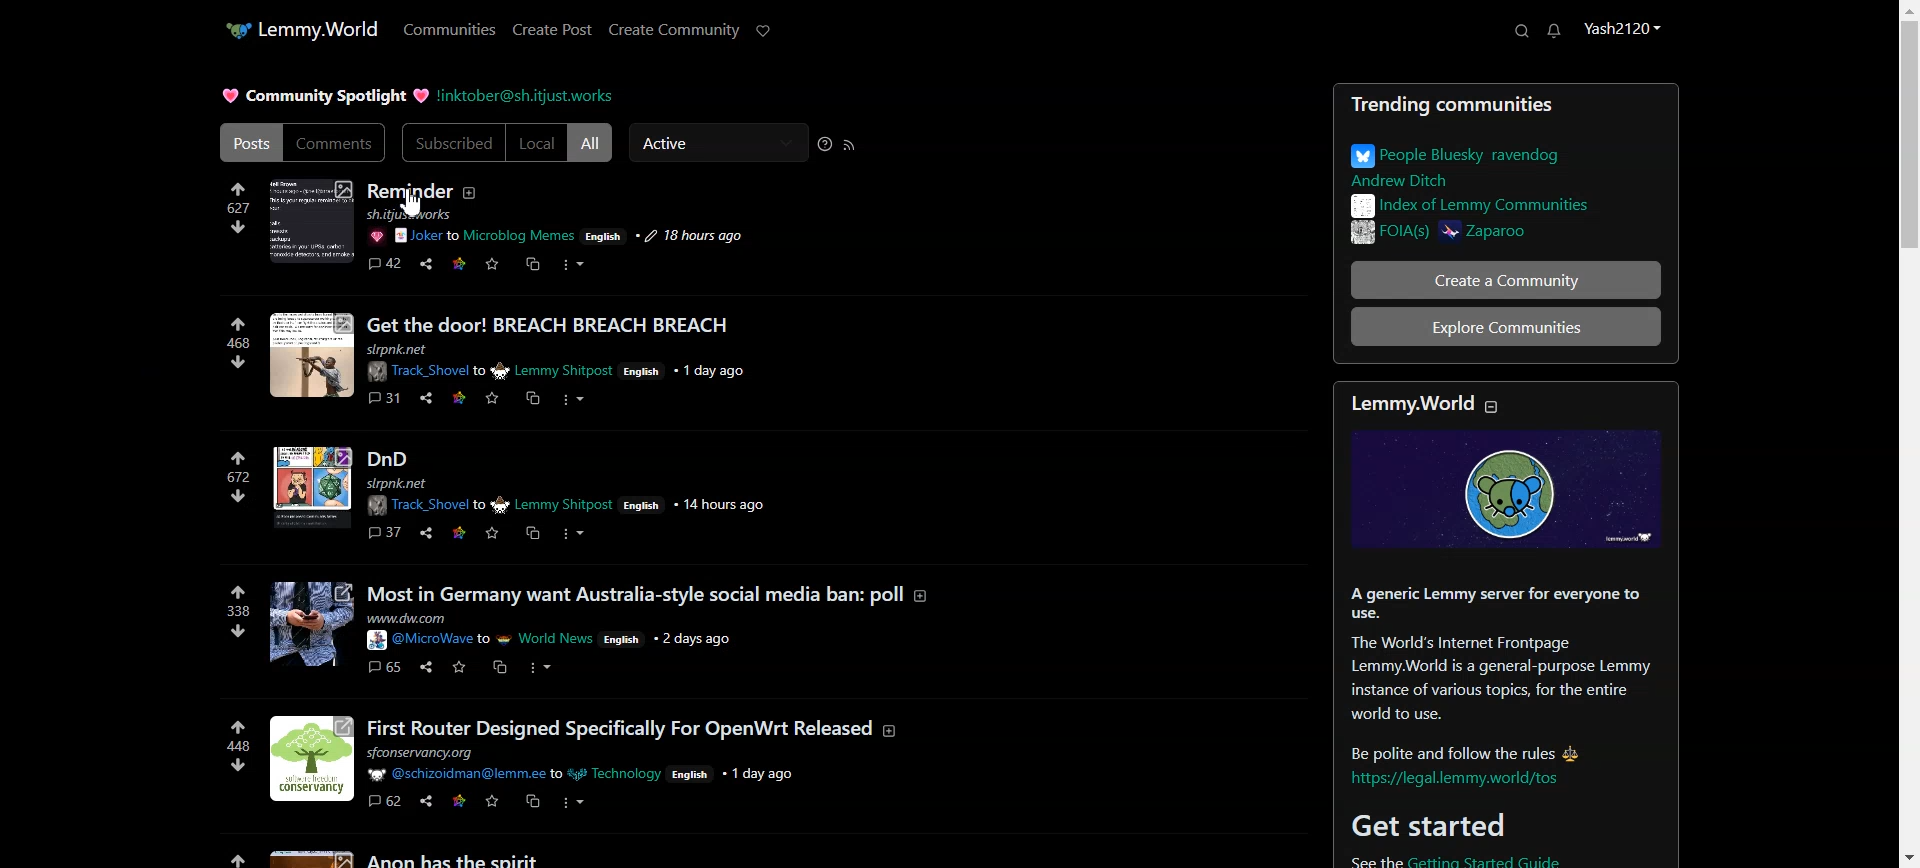  I want to click on Posts, so click(248, 142).